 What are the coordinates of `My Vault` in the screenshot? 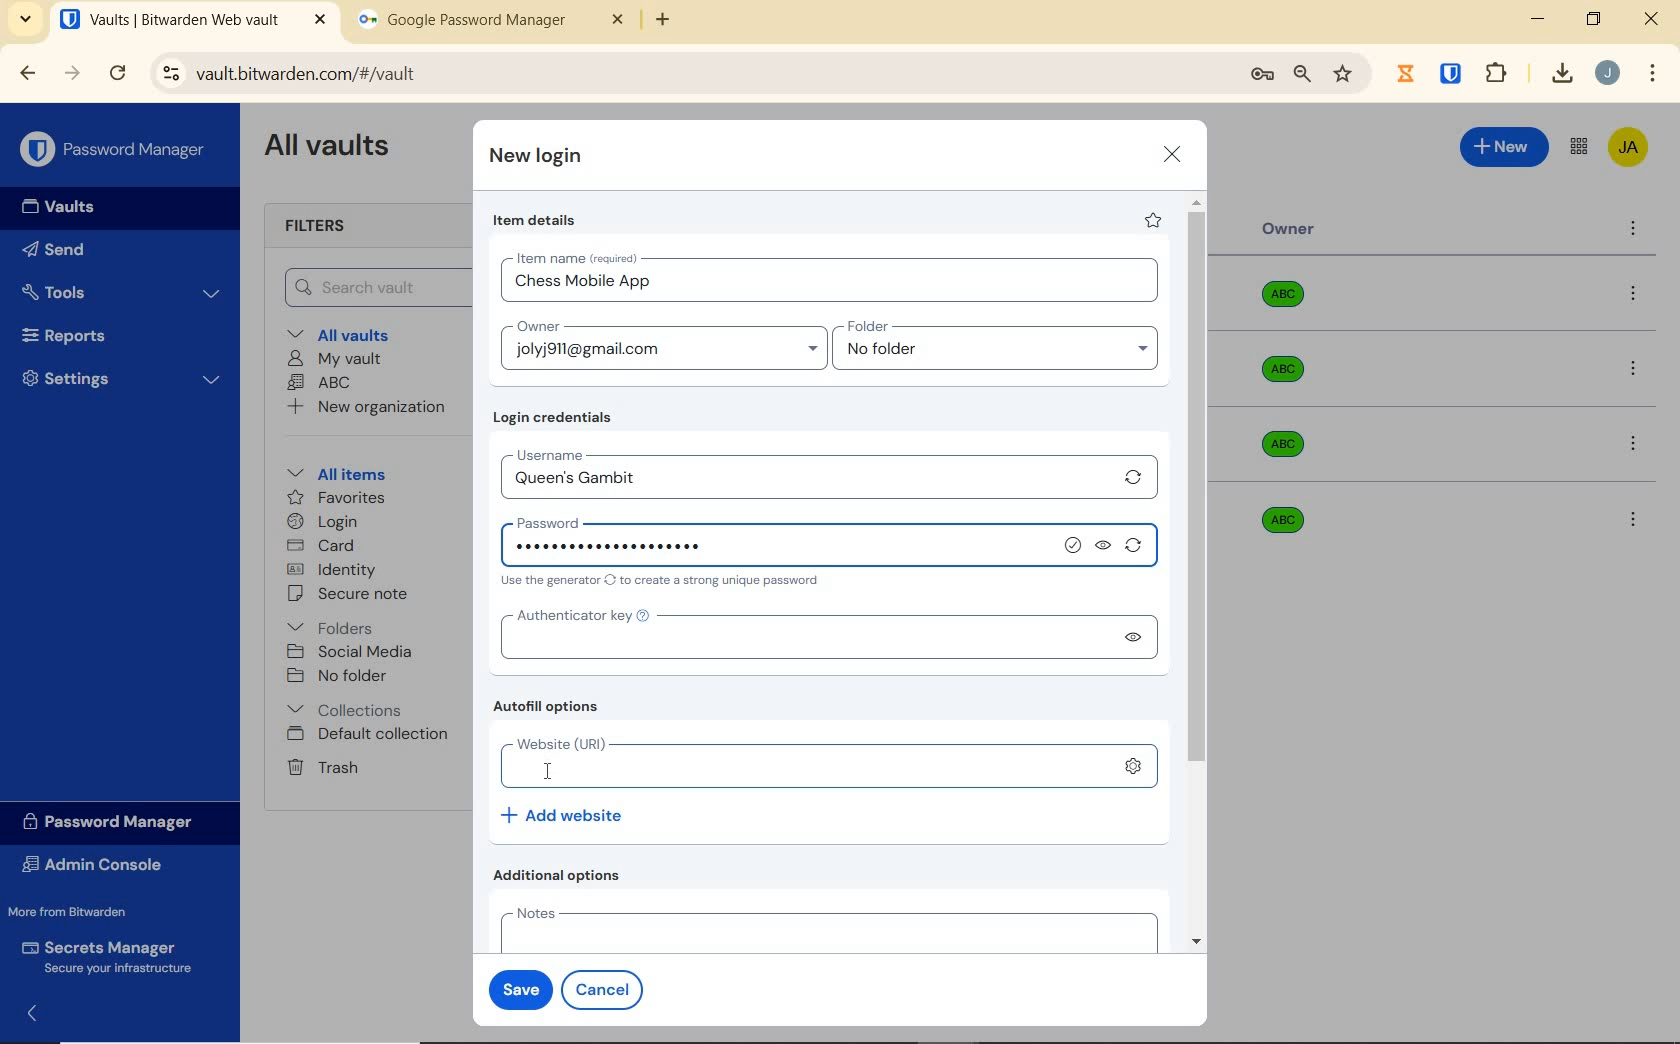 It's located at (335, 358).